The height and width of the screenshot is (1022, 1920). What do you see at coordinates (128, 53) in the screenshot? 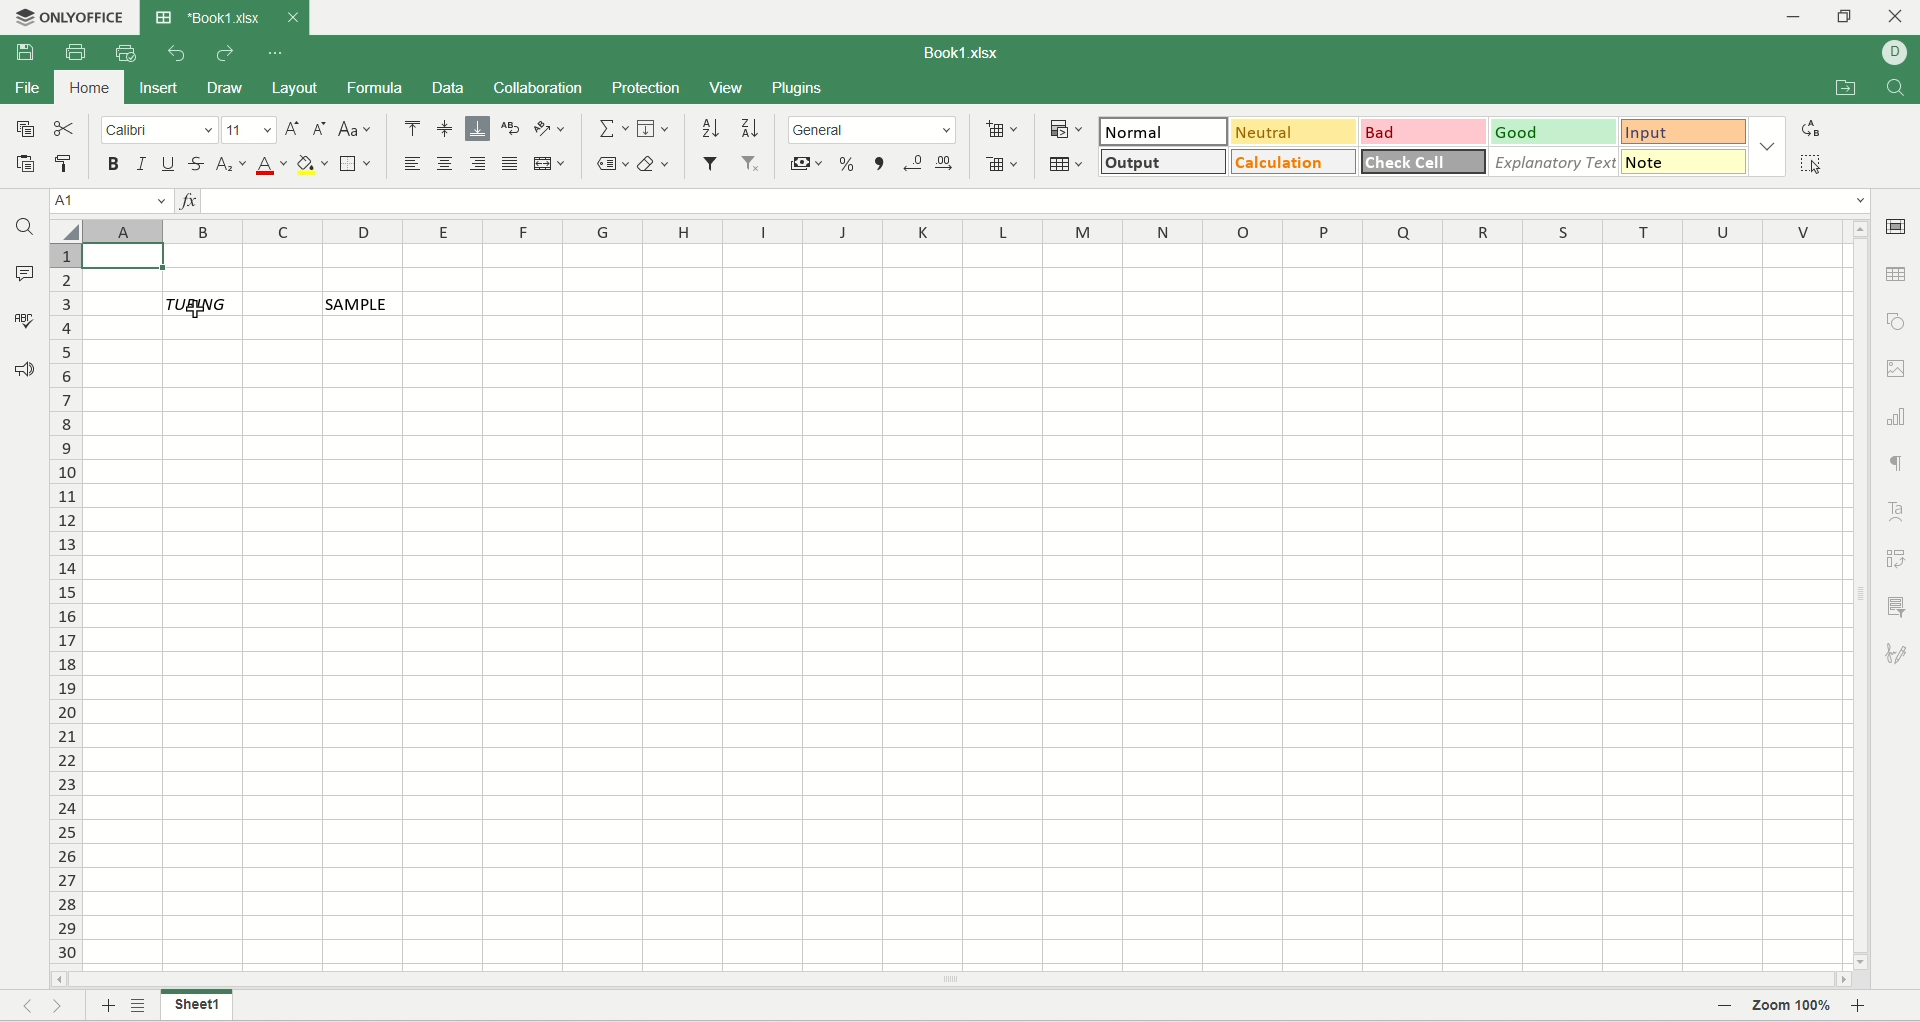
I see `quick print` at bounding box center [128, 53].